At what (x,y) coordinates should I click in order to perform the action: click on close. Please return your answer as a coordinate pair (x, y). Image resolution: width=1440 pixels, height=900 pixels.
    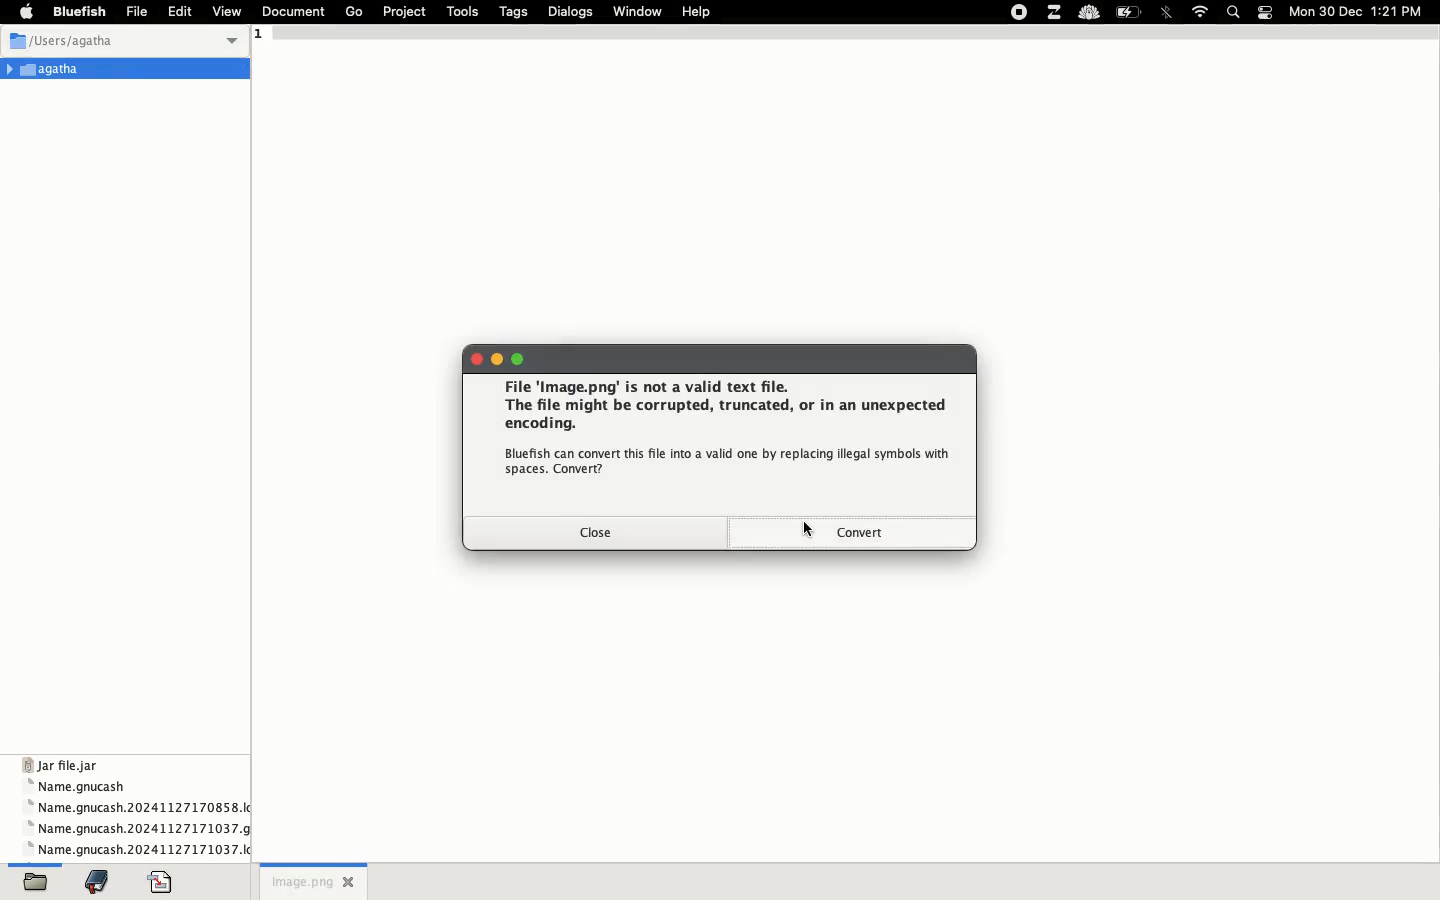
    Looking at the image, I should click on (345, 882).